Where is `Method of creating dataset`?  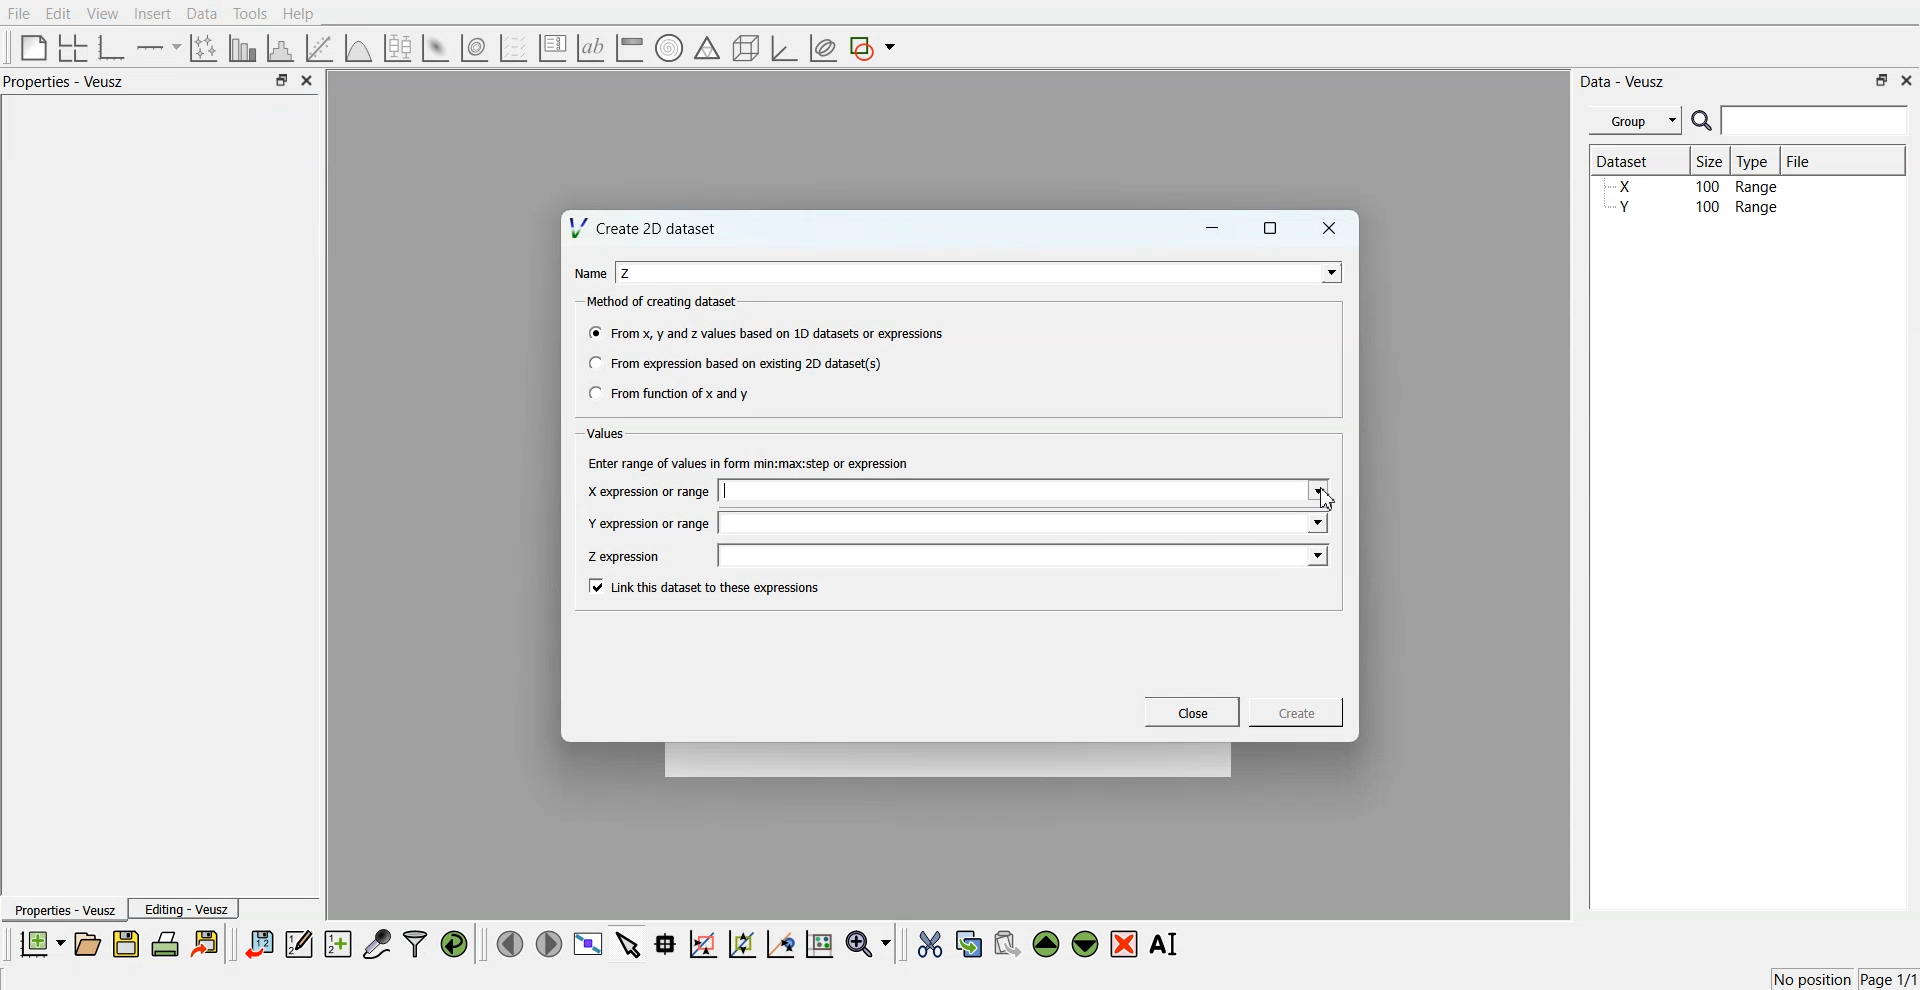 Method of creating dataset is located at coordinates (664, 302).